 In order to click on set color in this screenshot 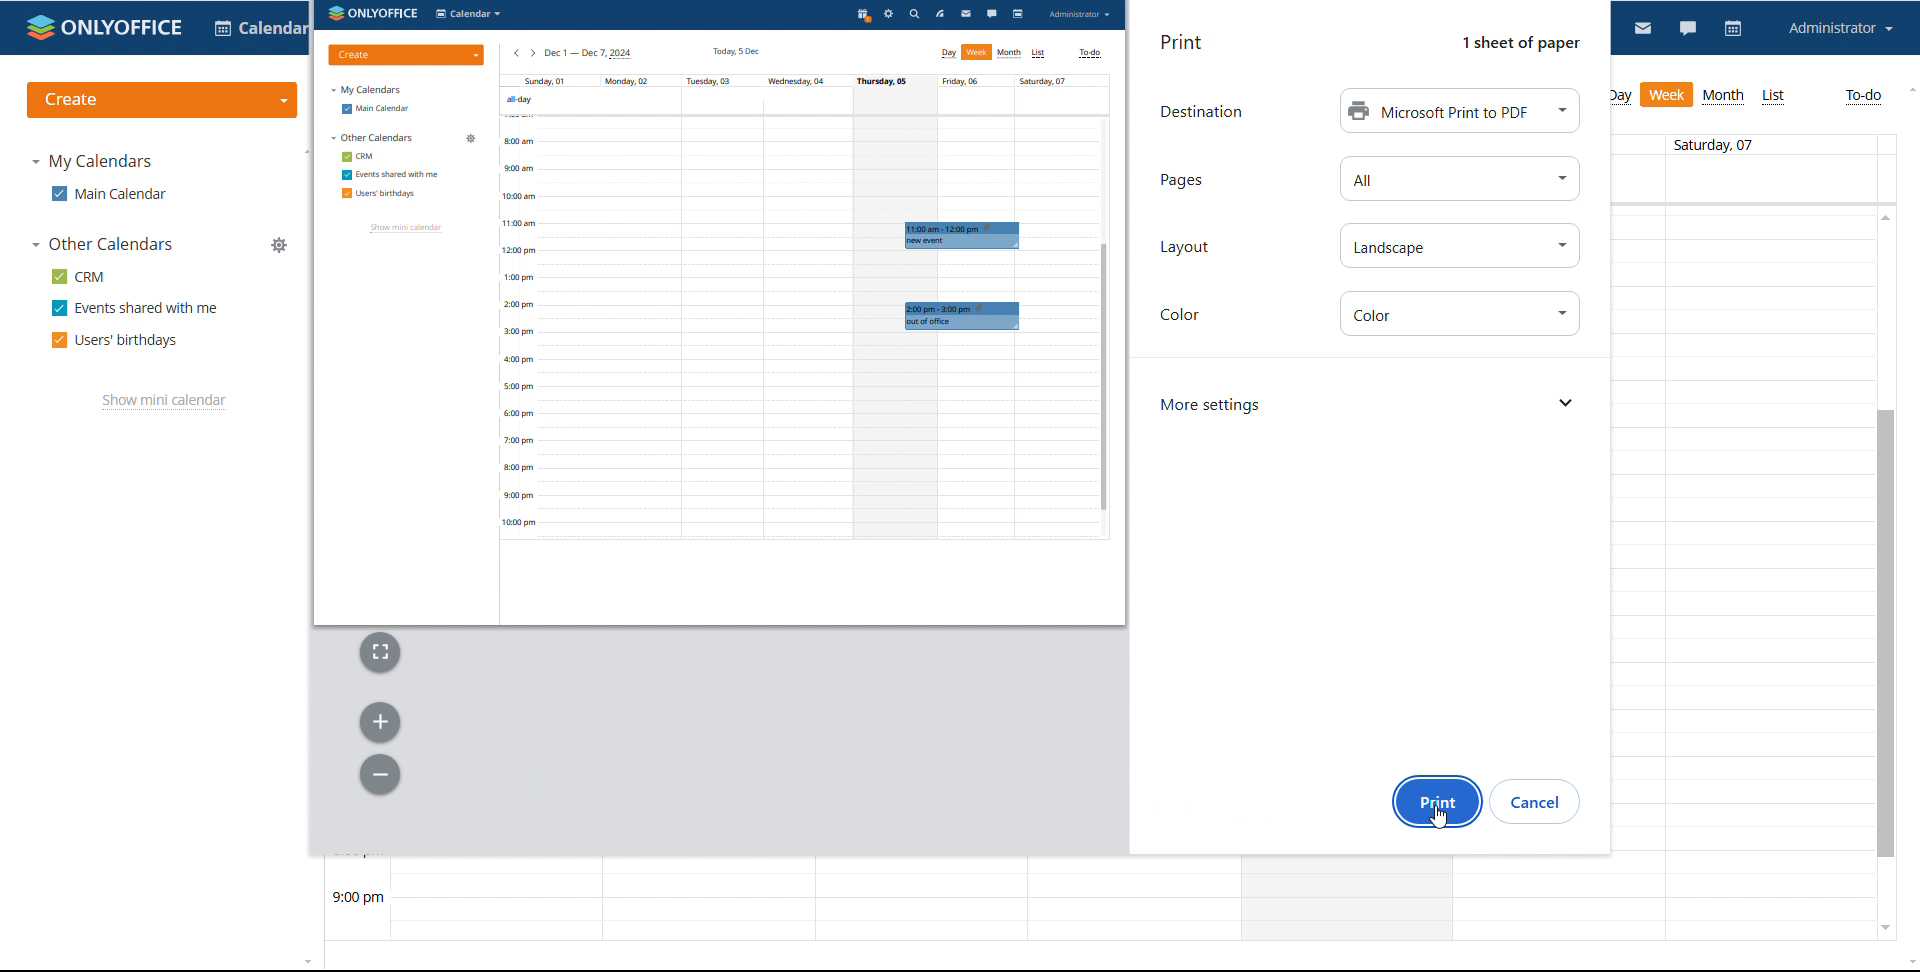, I will do `click(1460, 314)`.